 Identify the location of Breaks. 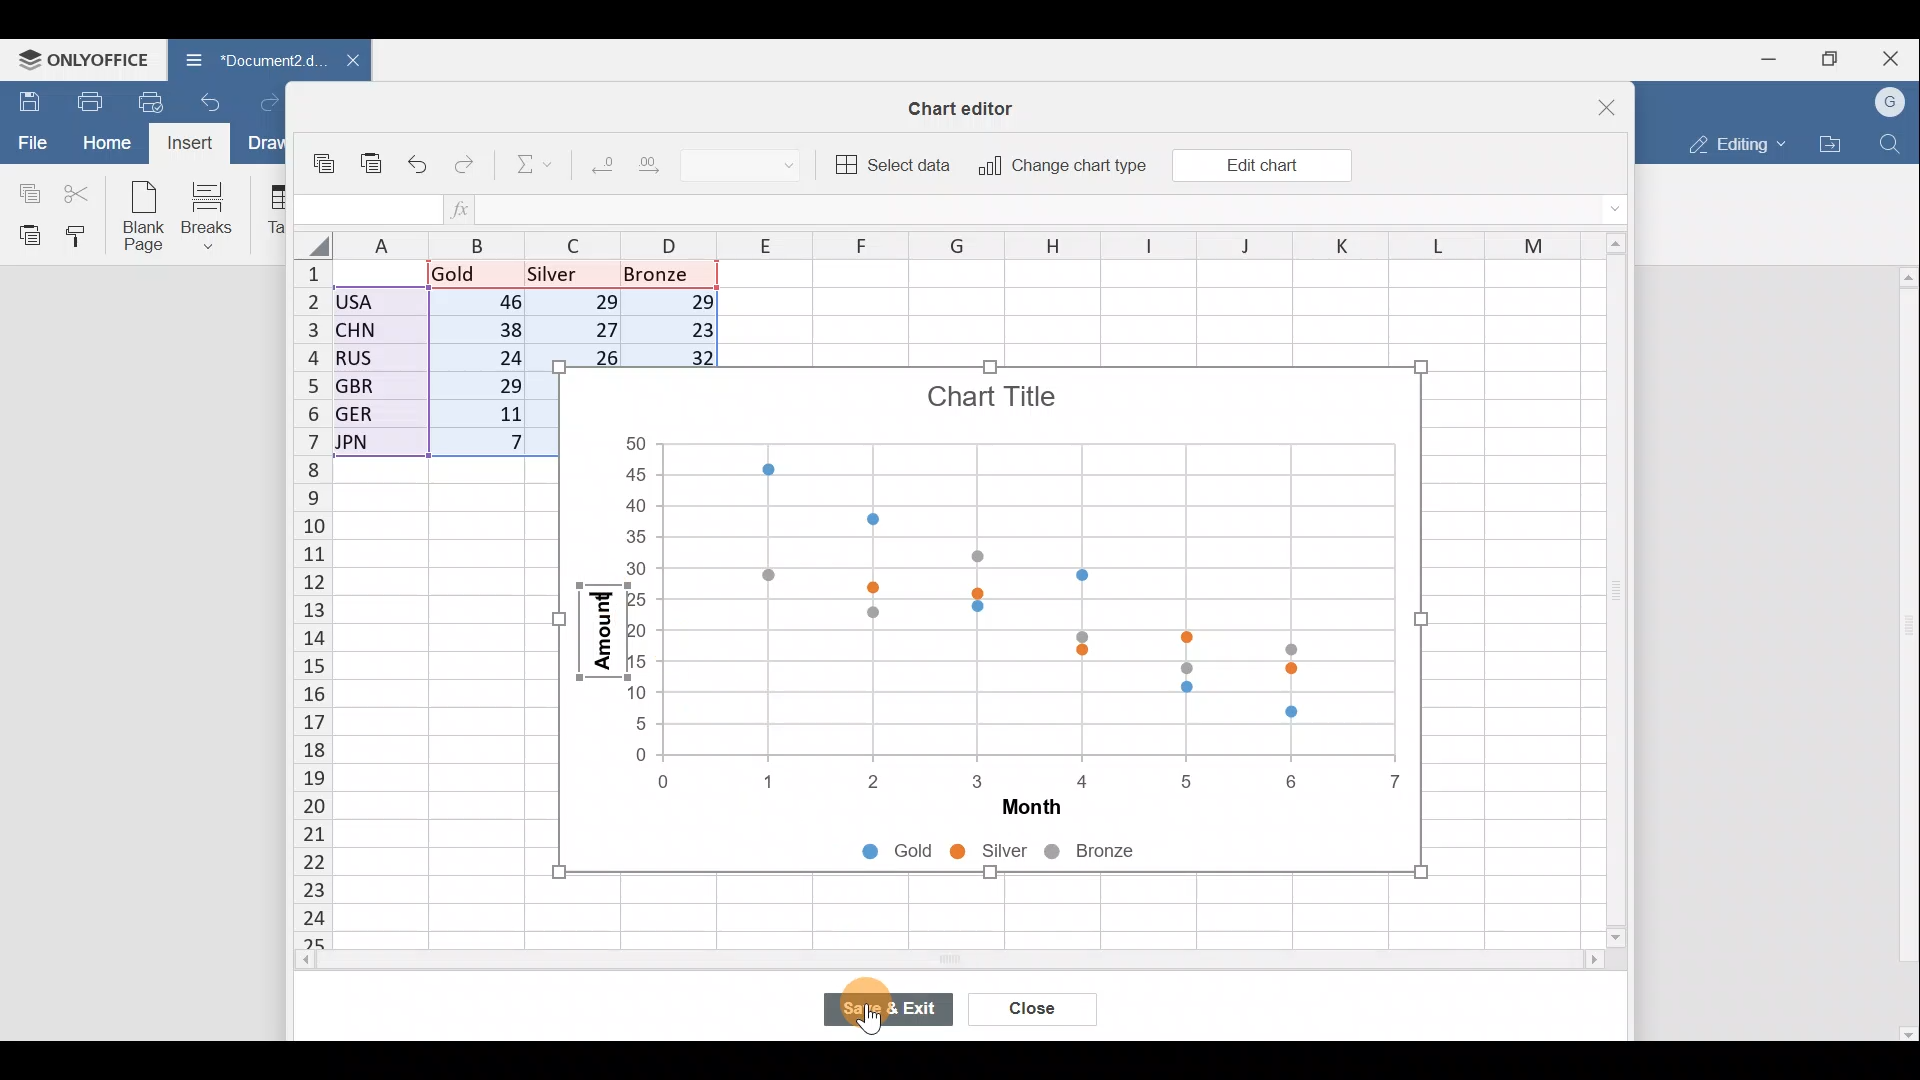
(211, 216).